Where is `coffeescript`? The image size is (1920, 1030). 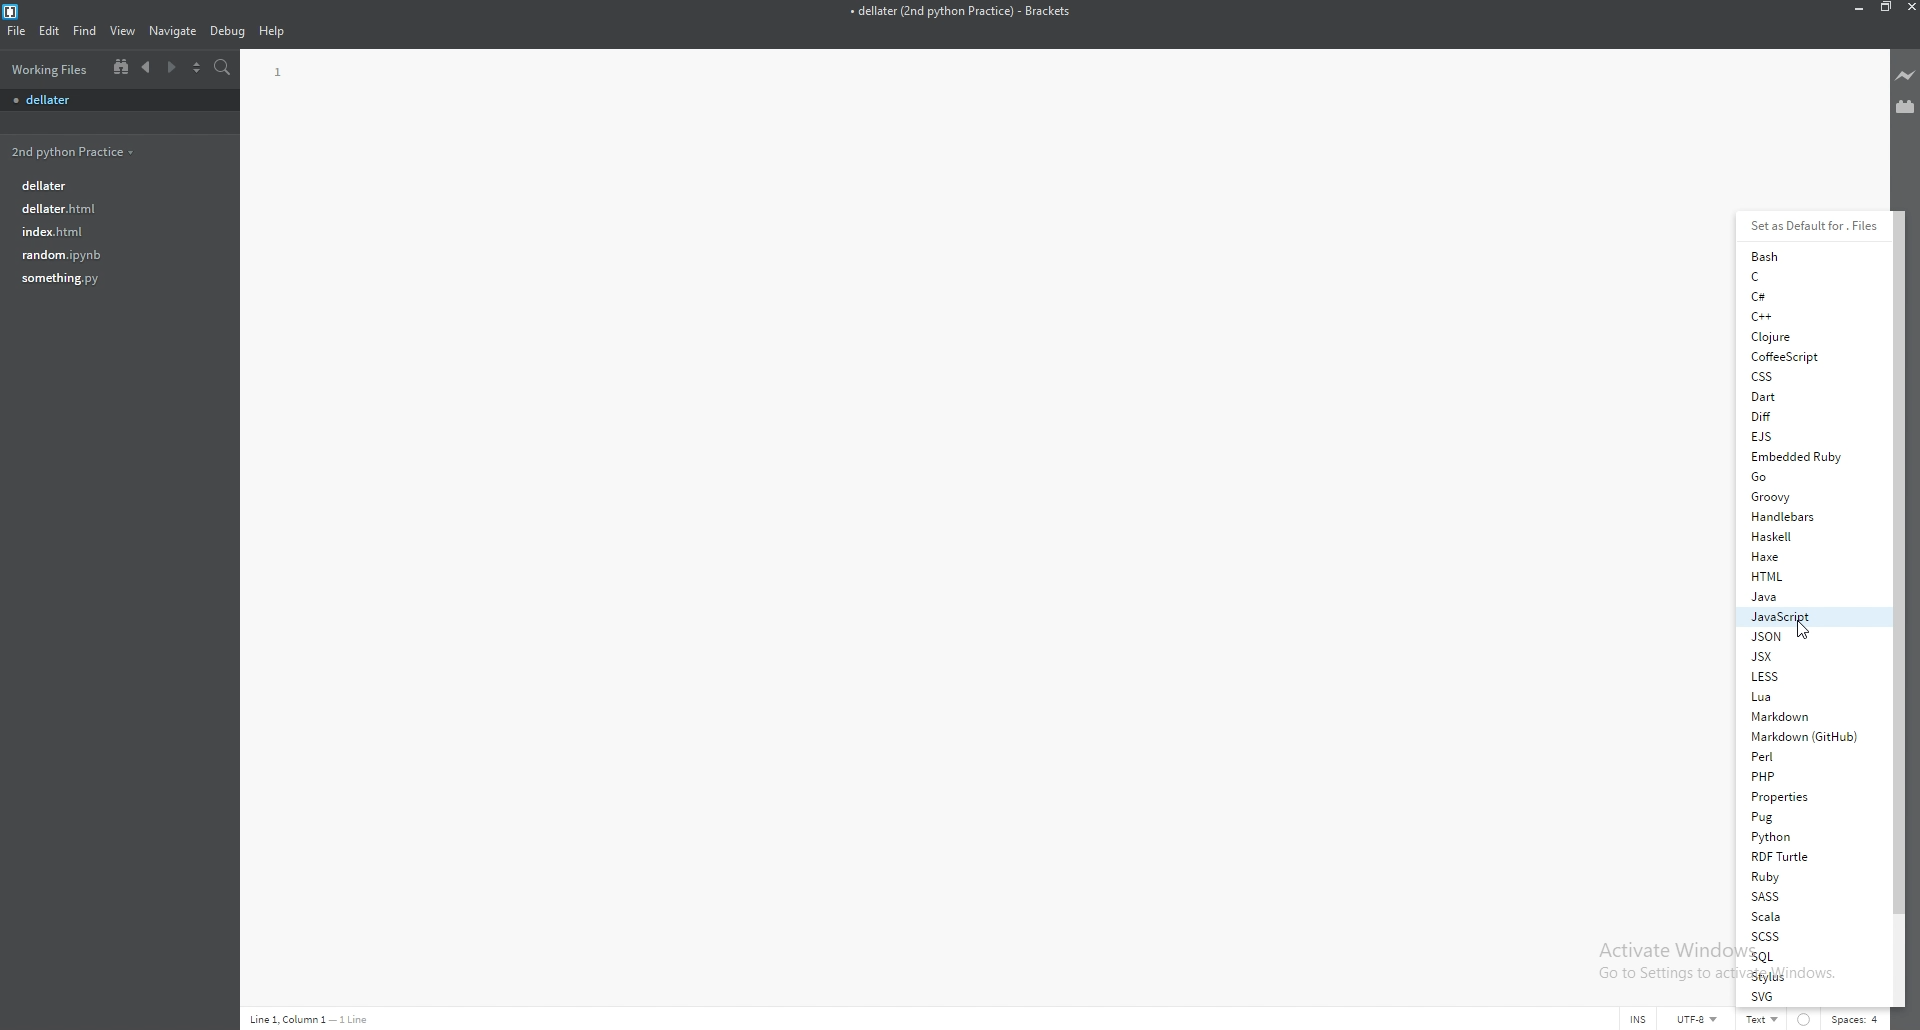 coffeescript is located at coordinates (1806, 356).